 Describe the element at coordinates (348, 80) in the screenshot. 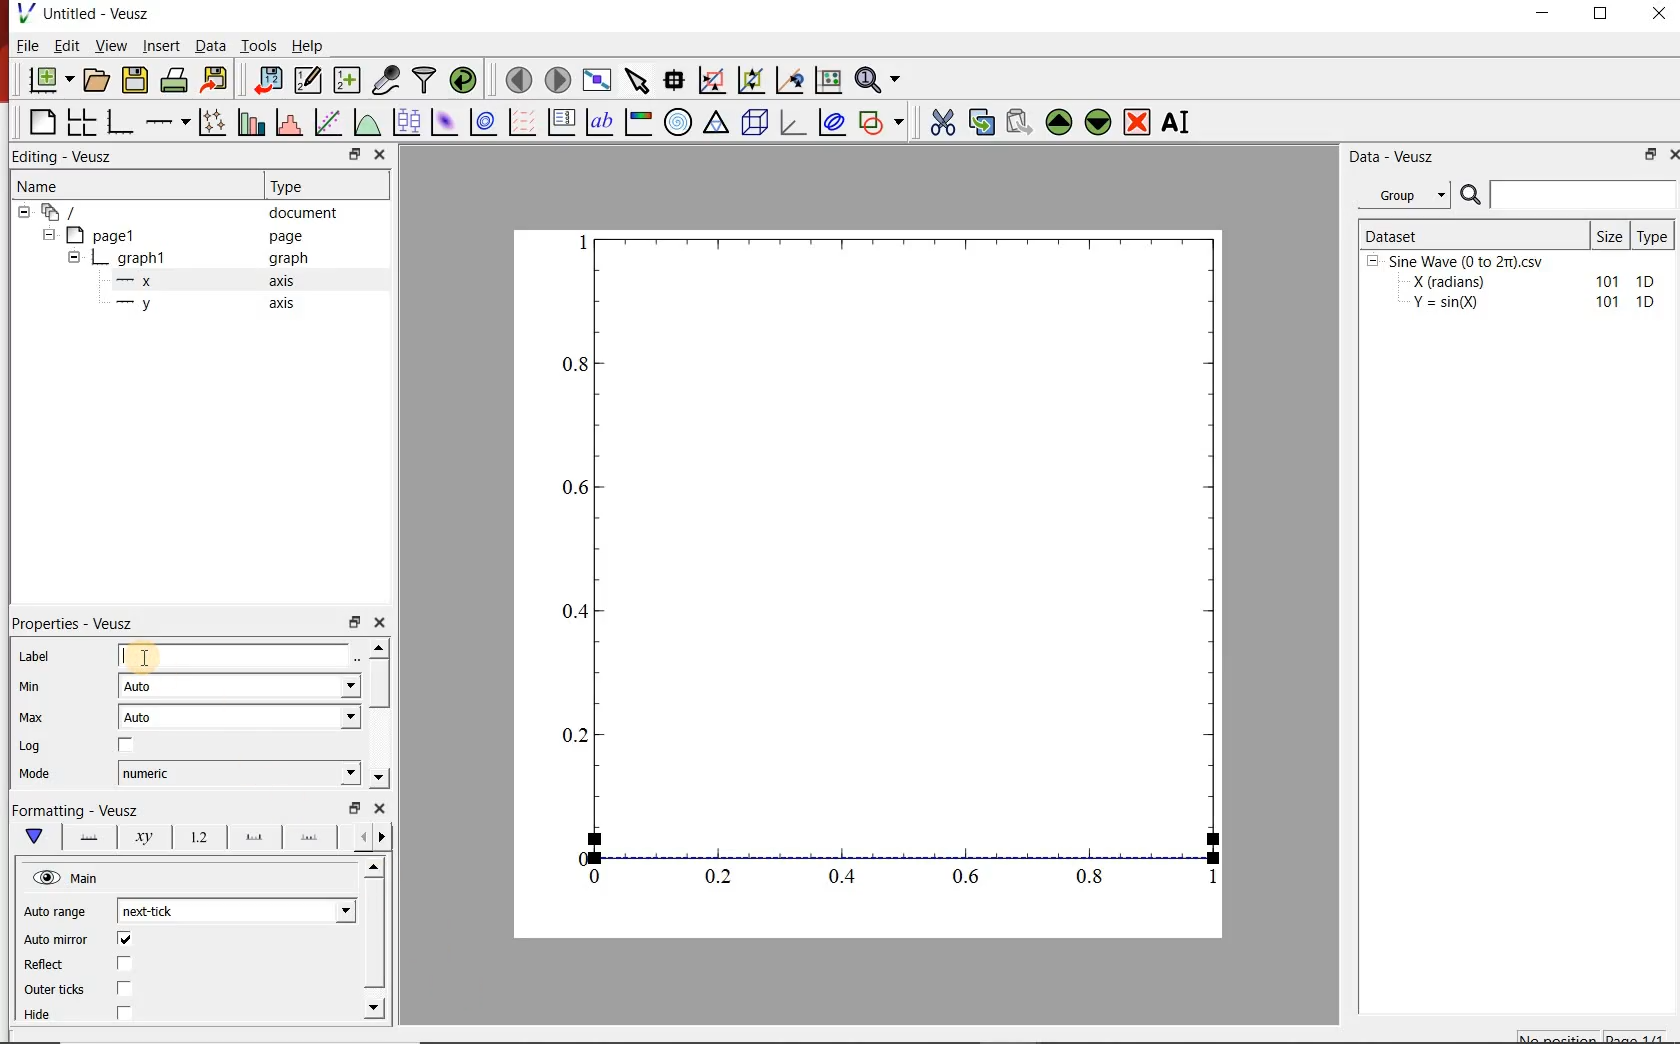

I see `create new datasets` at that location.